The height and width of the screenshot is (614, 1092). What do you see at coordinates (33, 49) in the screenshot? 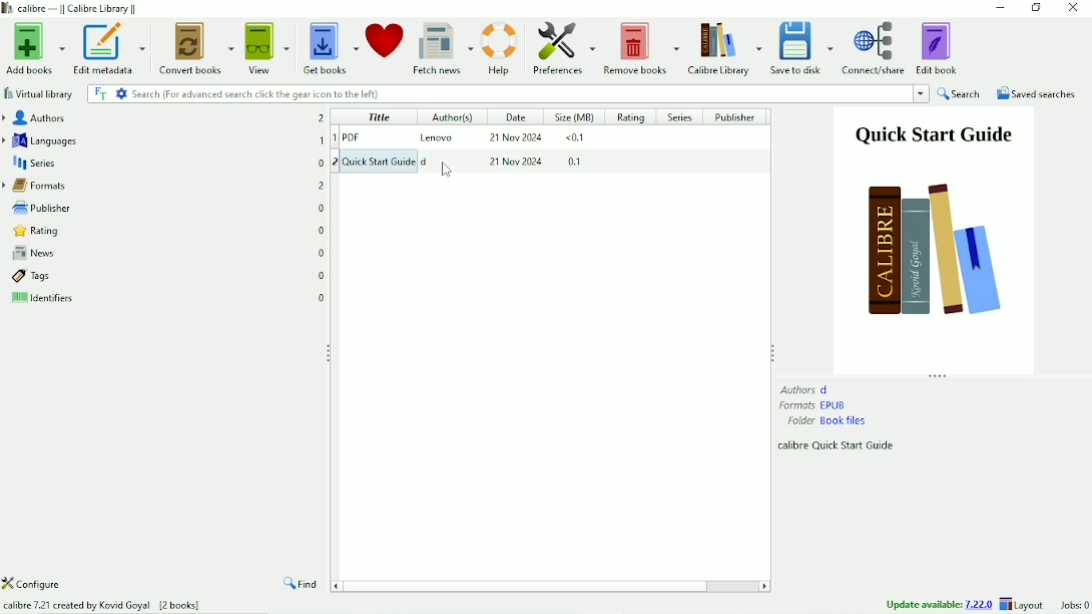
I see `Add books` at bounding box center [33, 49].